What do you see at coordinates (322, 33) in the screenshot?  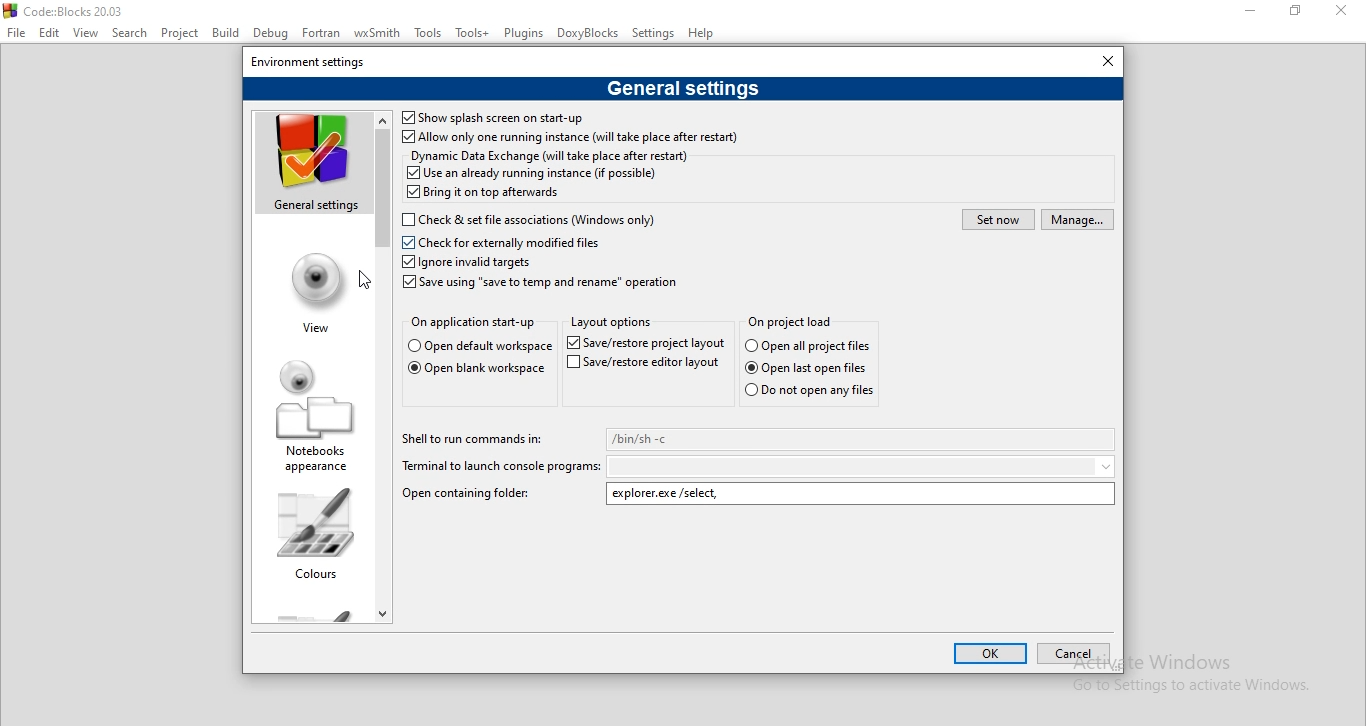 I see `Fortran` at bounding box center [322, 33].